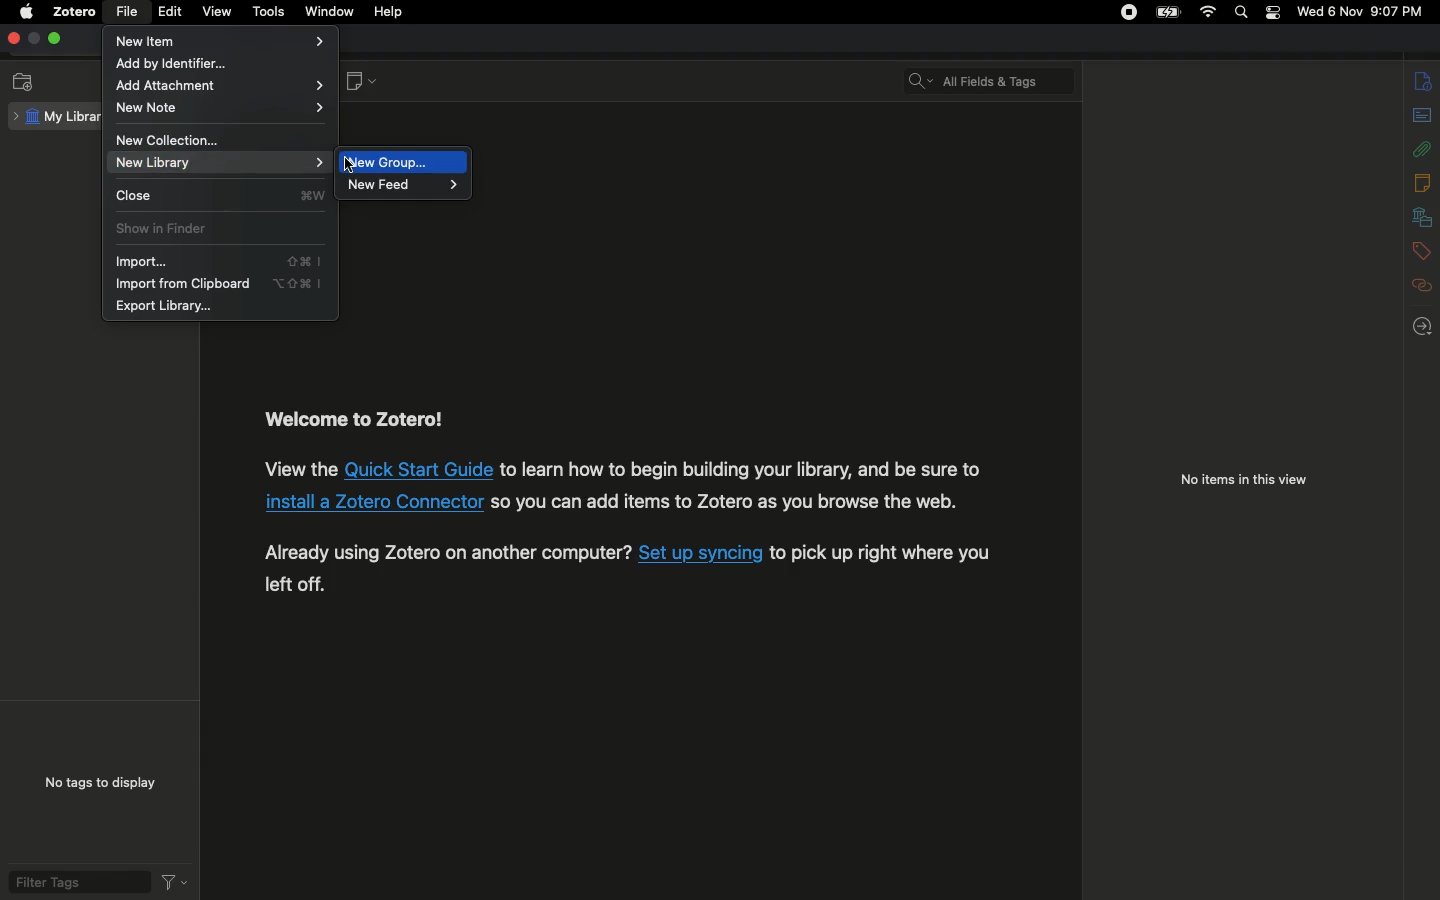  What do you see at coordinates (299, 468) in the screenshot?
I see `View the` at bounding box center [299, 468].